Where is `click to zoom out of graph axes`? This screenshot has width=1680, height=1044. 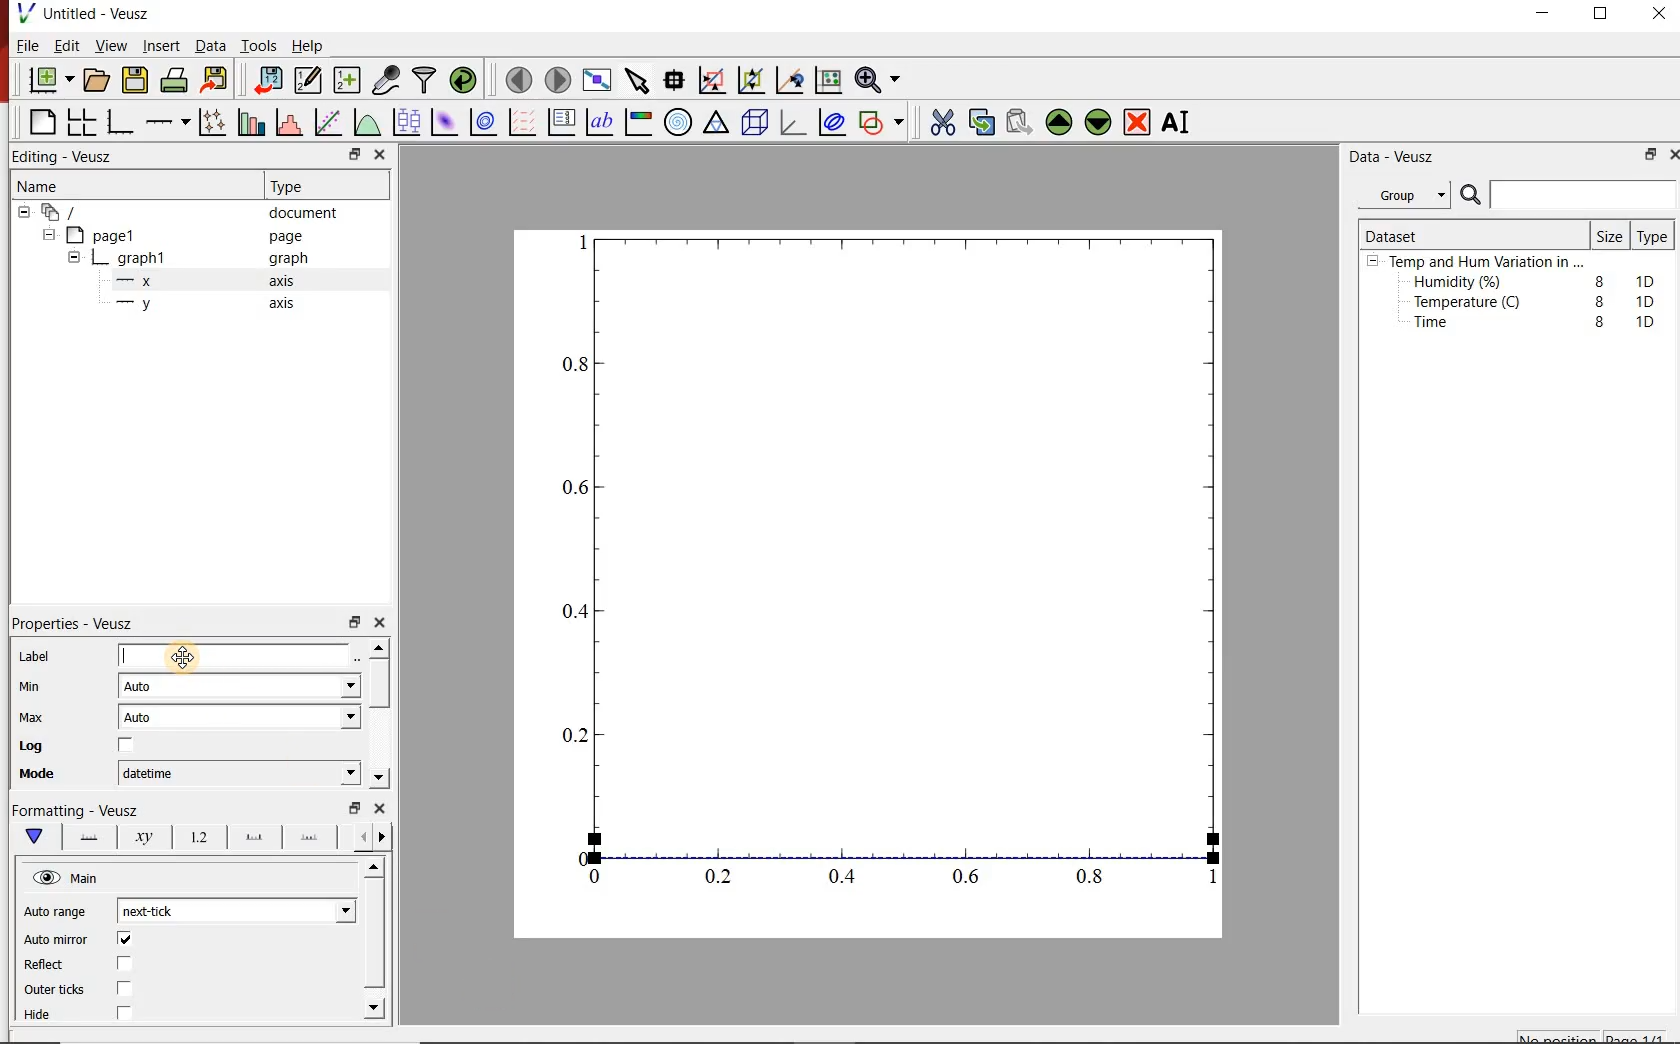
click to zoom out of graph axes is located at coordinates (752, 82).